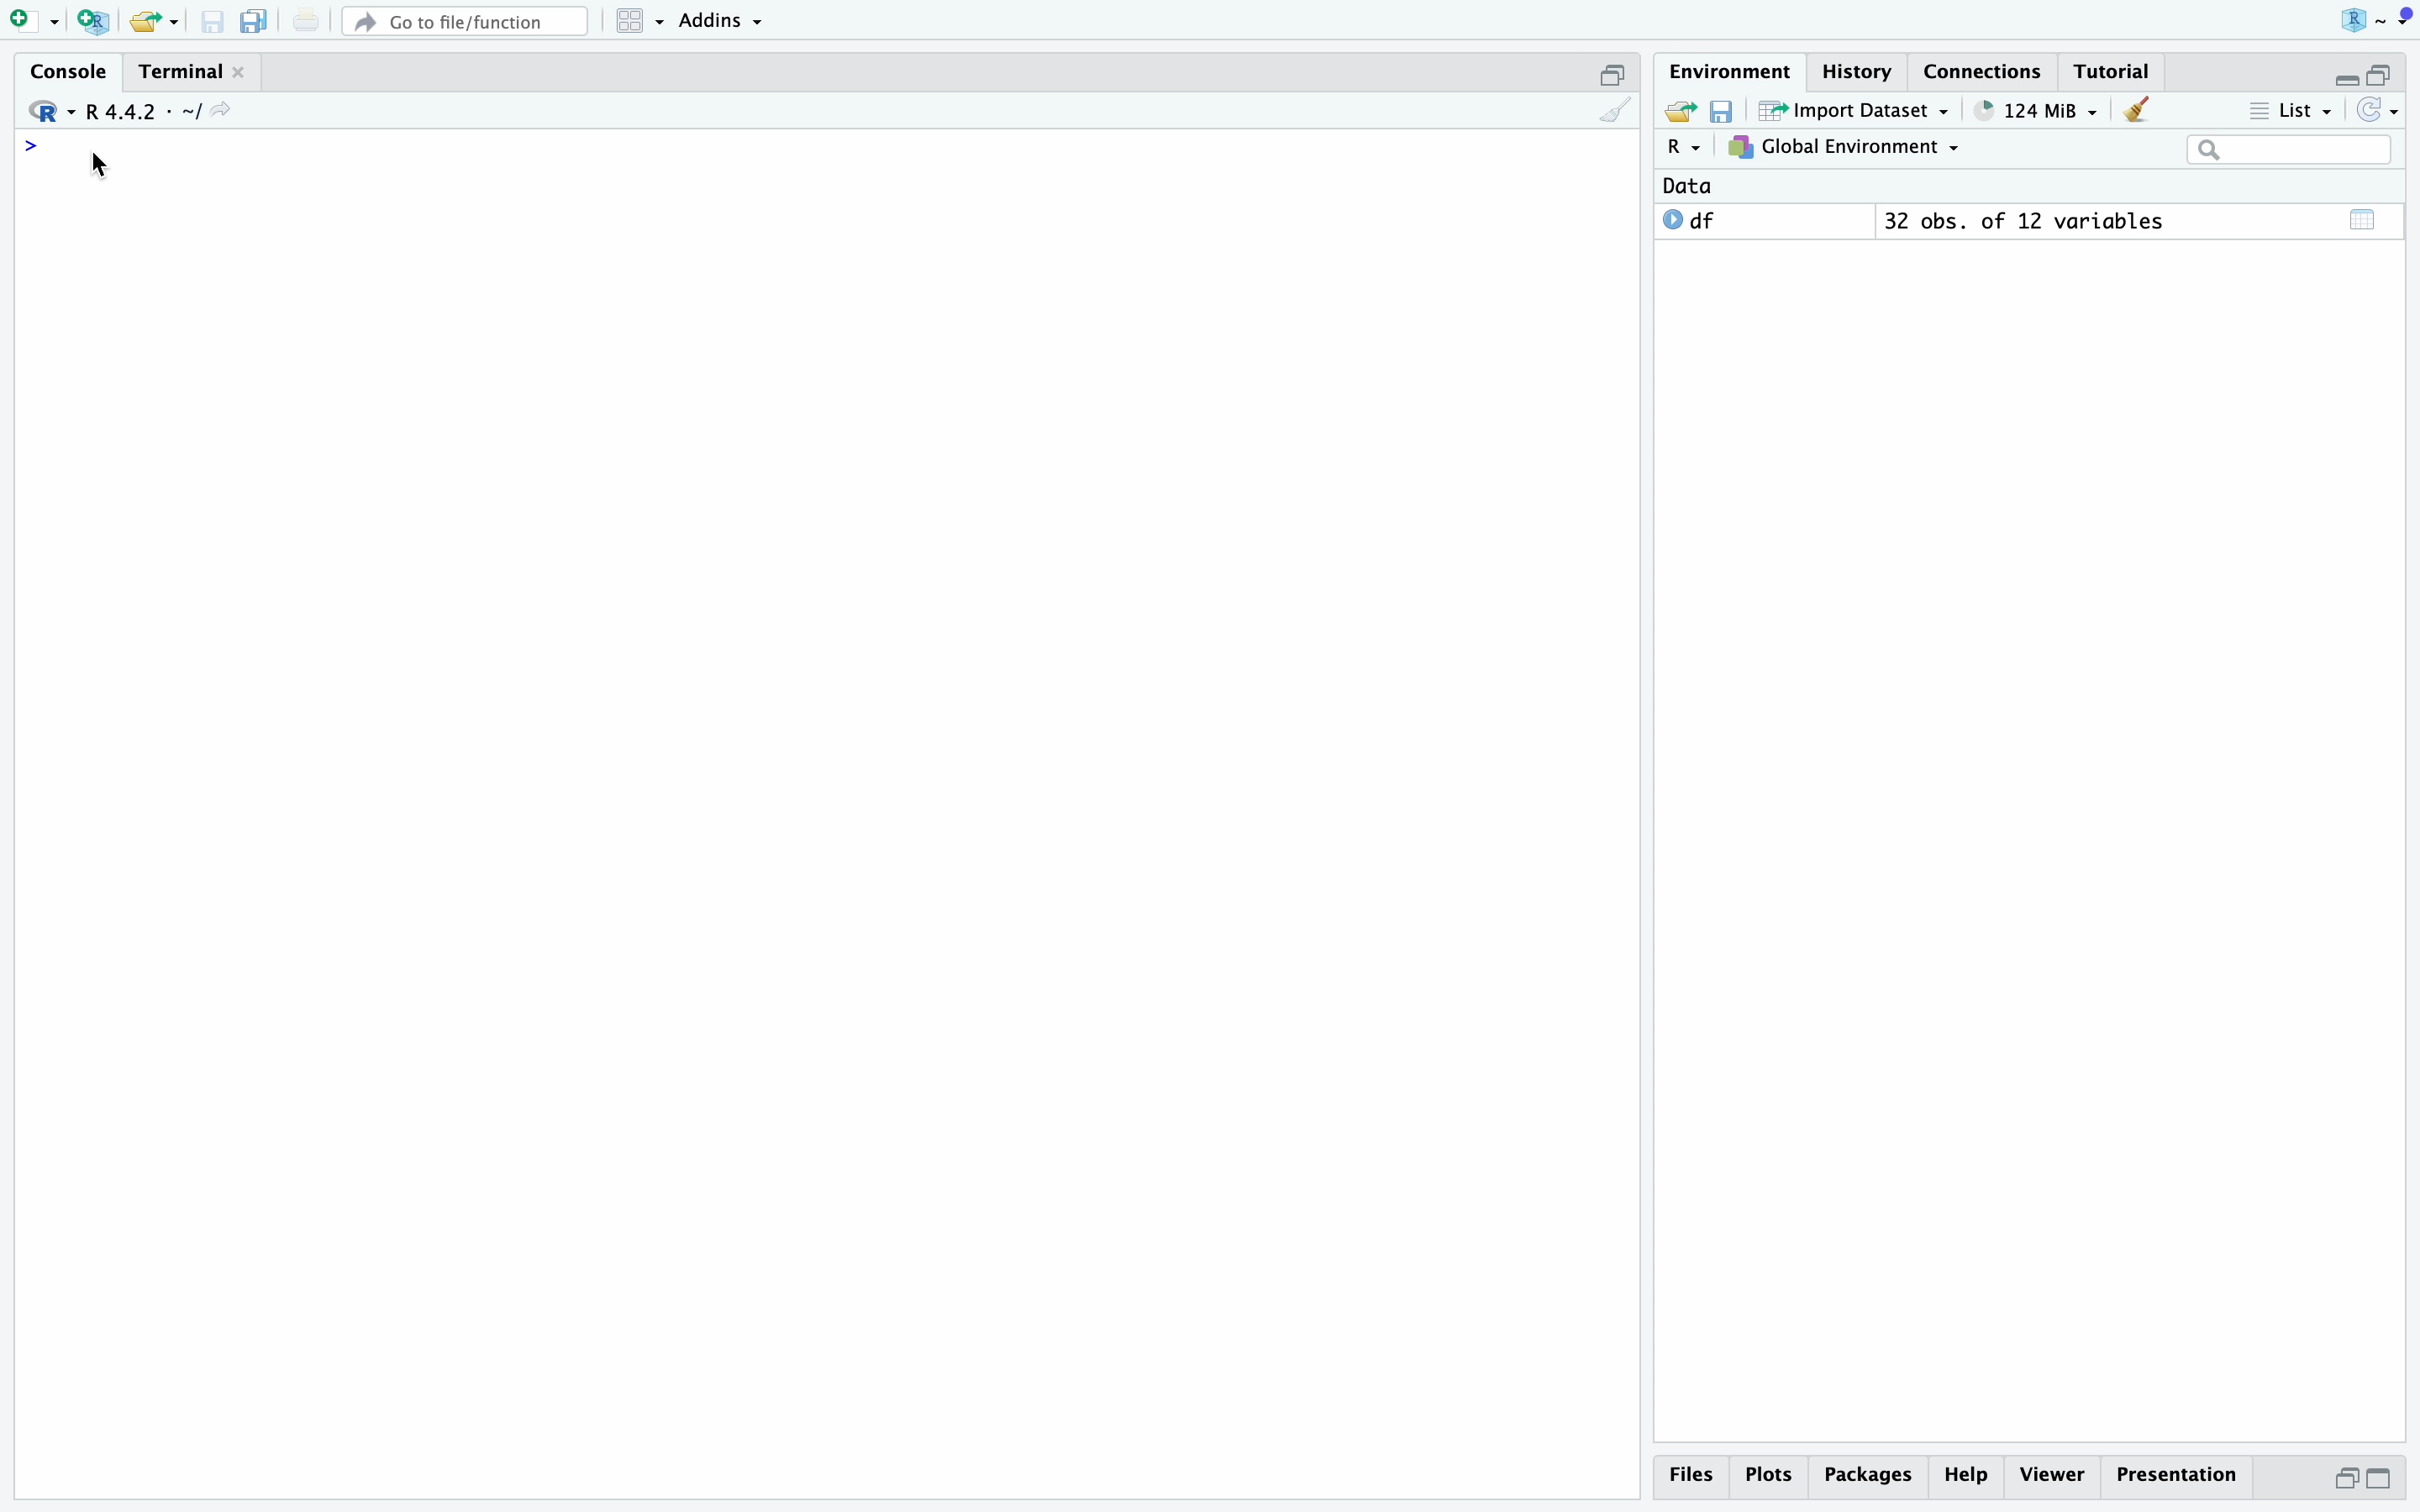  What do you see at coordinates (1679, 108) in the screenshot?
I see `share` at bounding box center [1679, 108].